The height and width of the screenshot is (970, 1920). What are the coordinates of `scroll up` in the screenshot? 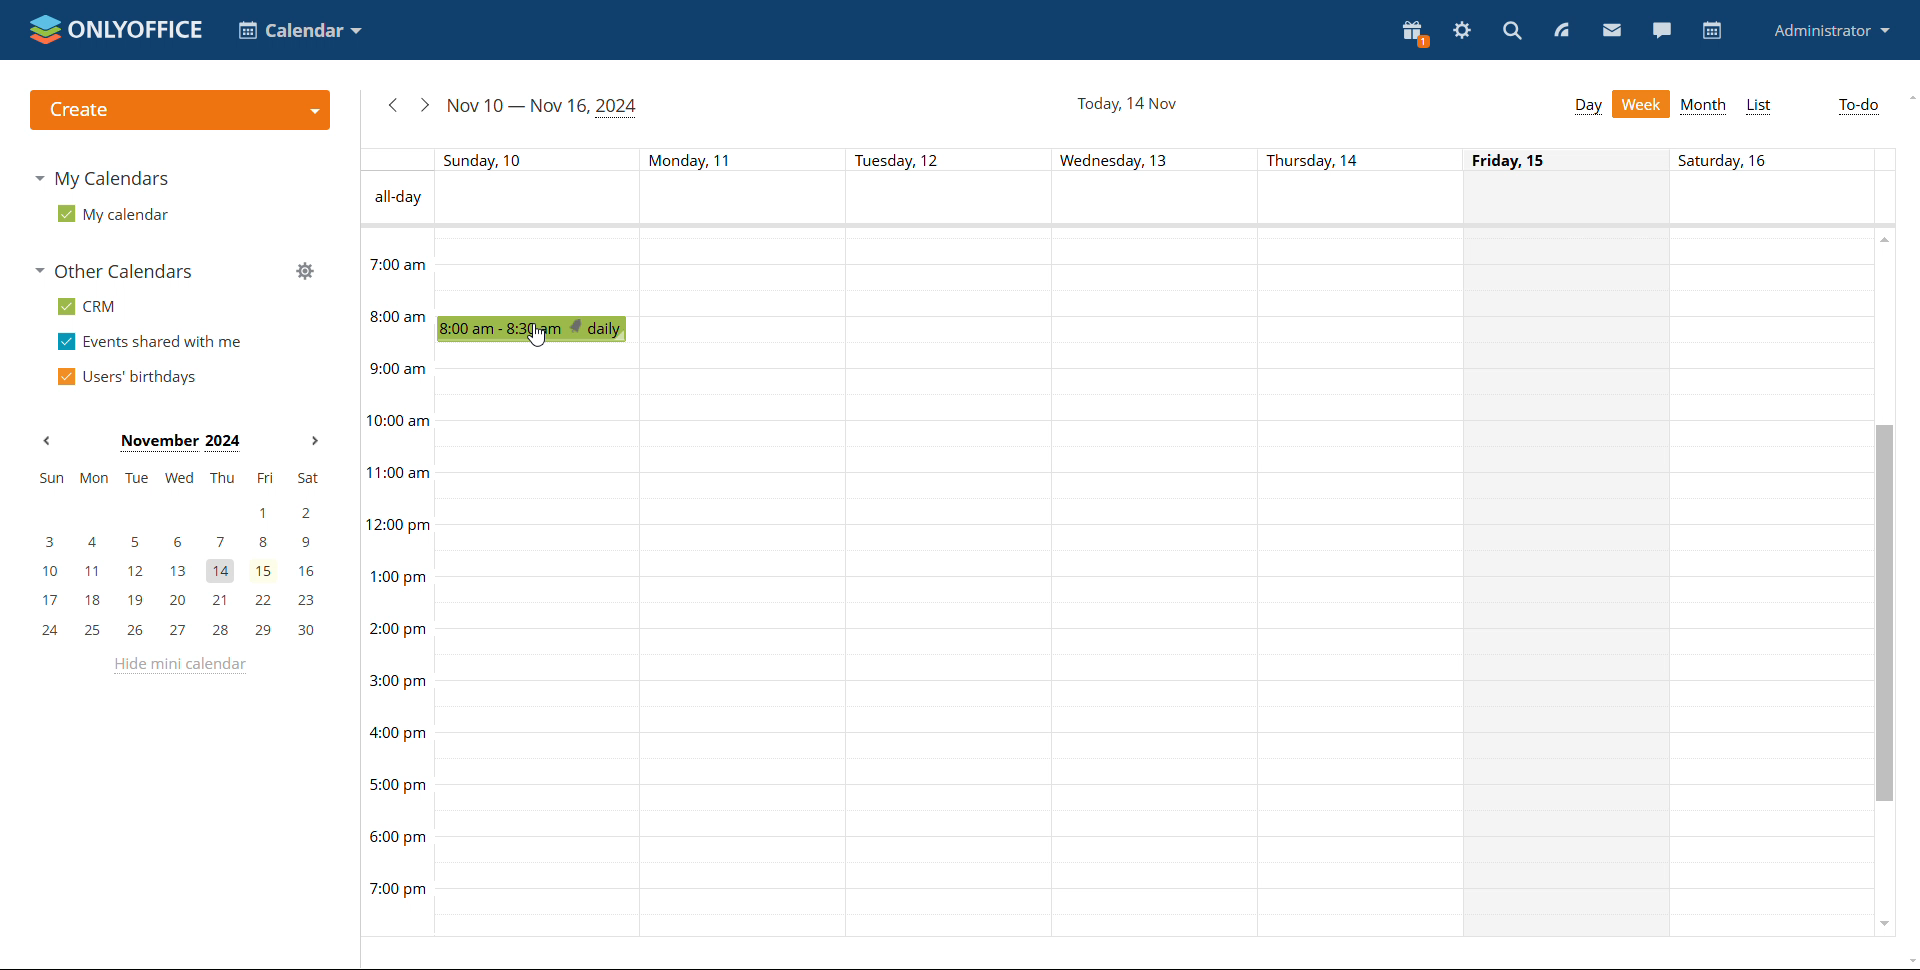 It's located at (1908, 97).